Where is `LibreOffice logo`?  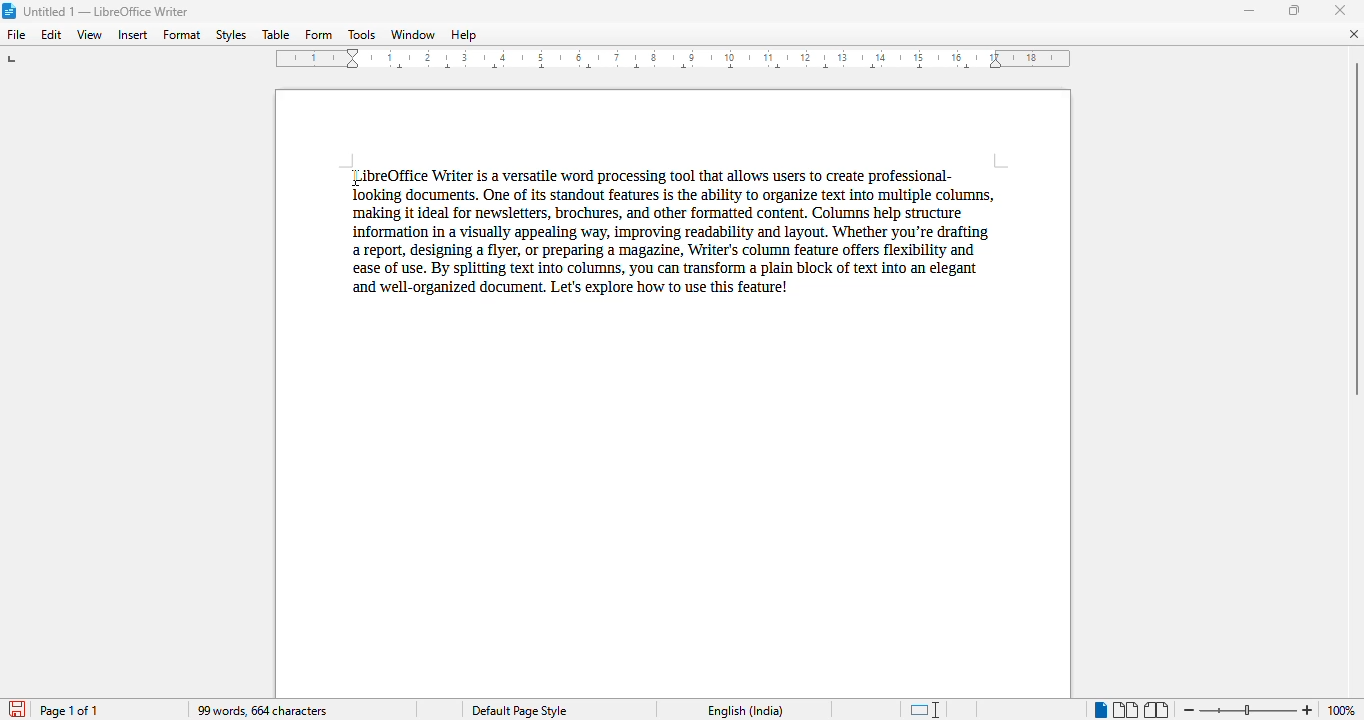 LibreOffice logo is located at coordinates (10, 11).